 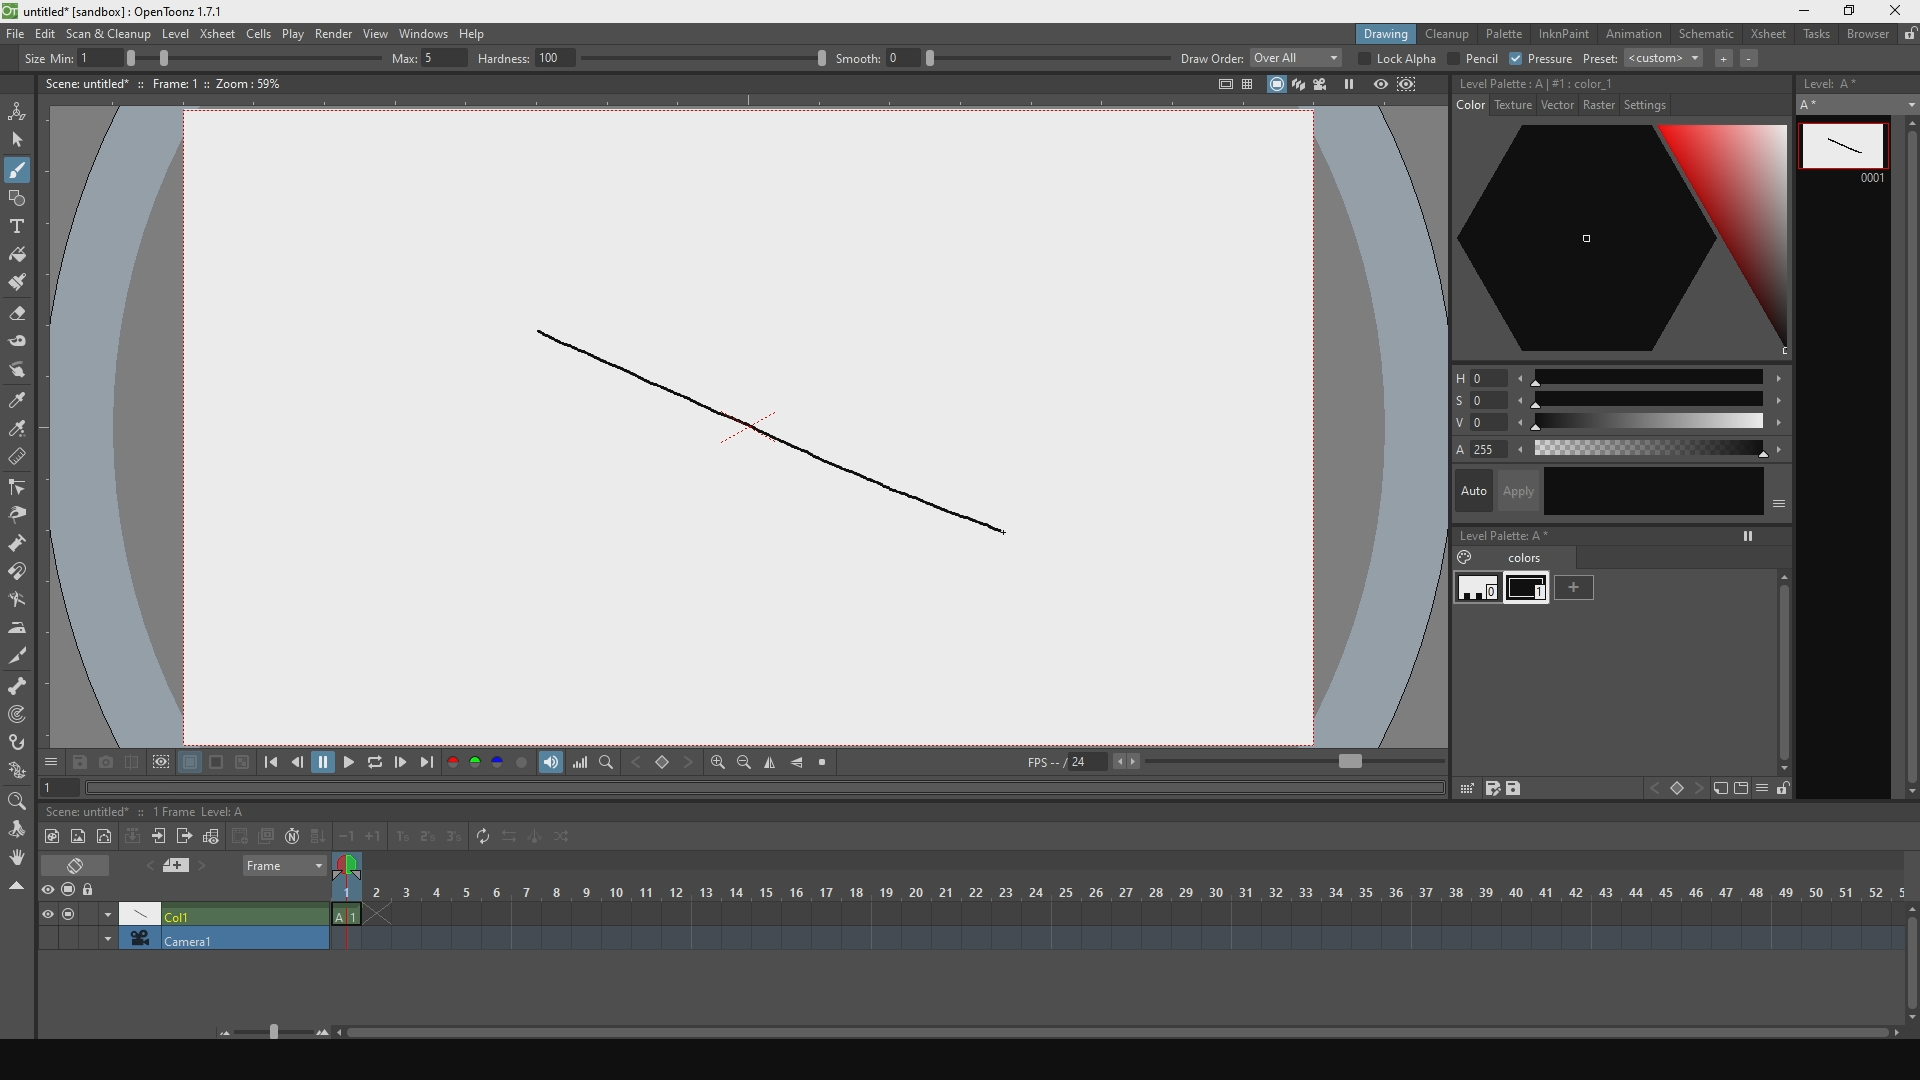 I want to click on zoom in, so click(x=718, y=763).